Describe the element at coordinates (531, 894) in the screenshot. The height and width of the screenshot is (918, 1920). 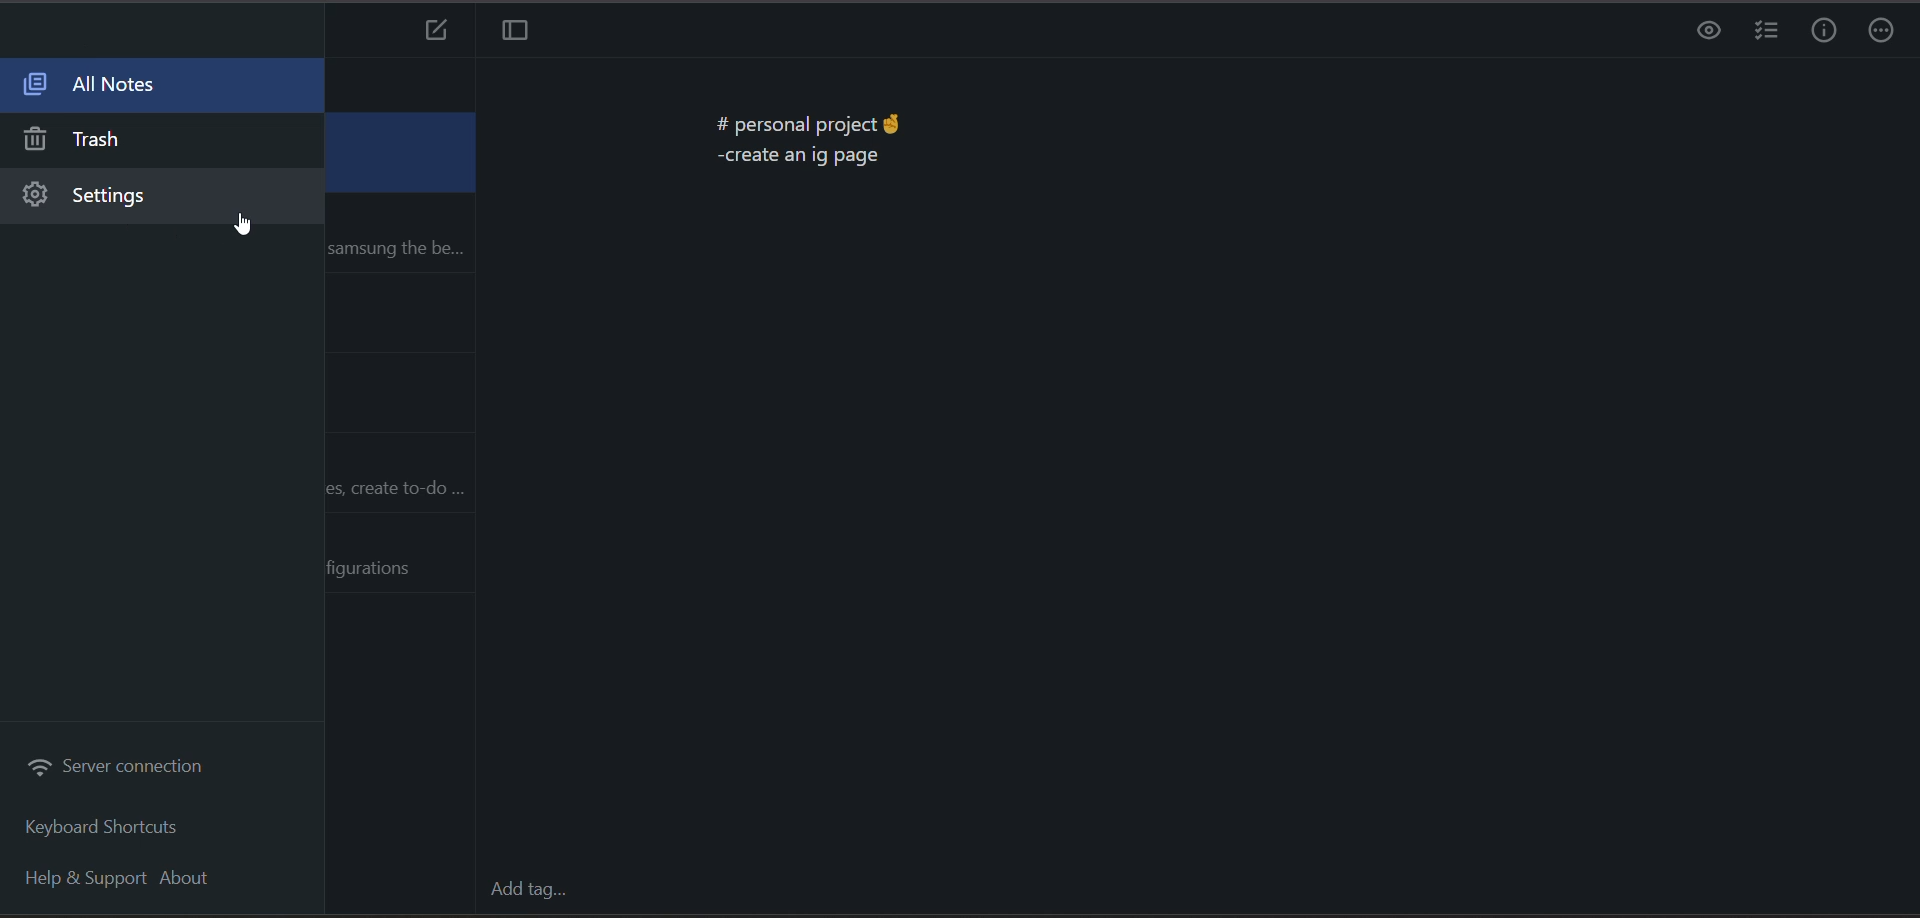
I see `add tag` at that location.